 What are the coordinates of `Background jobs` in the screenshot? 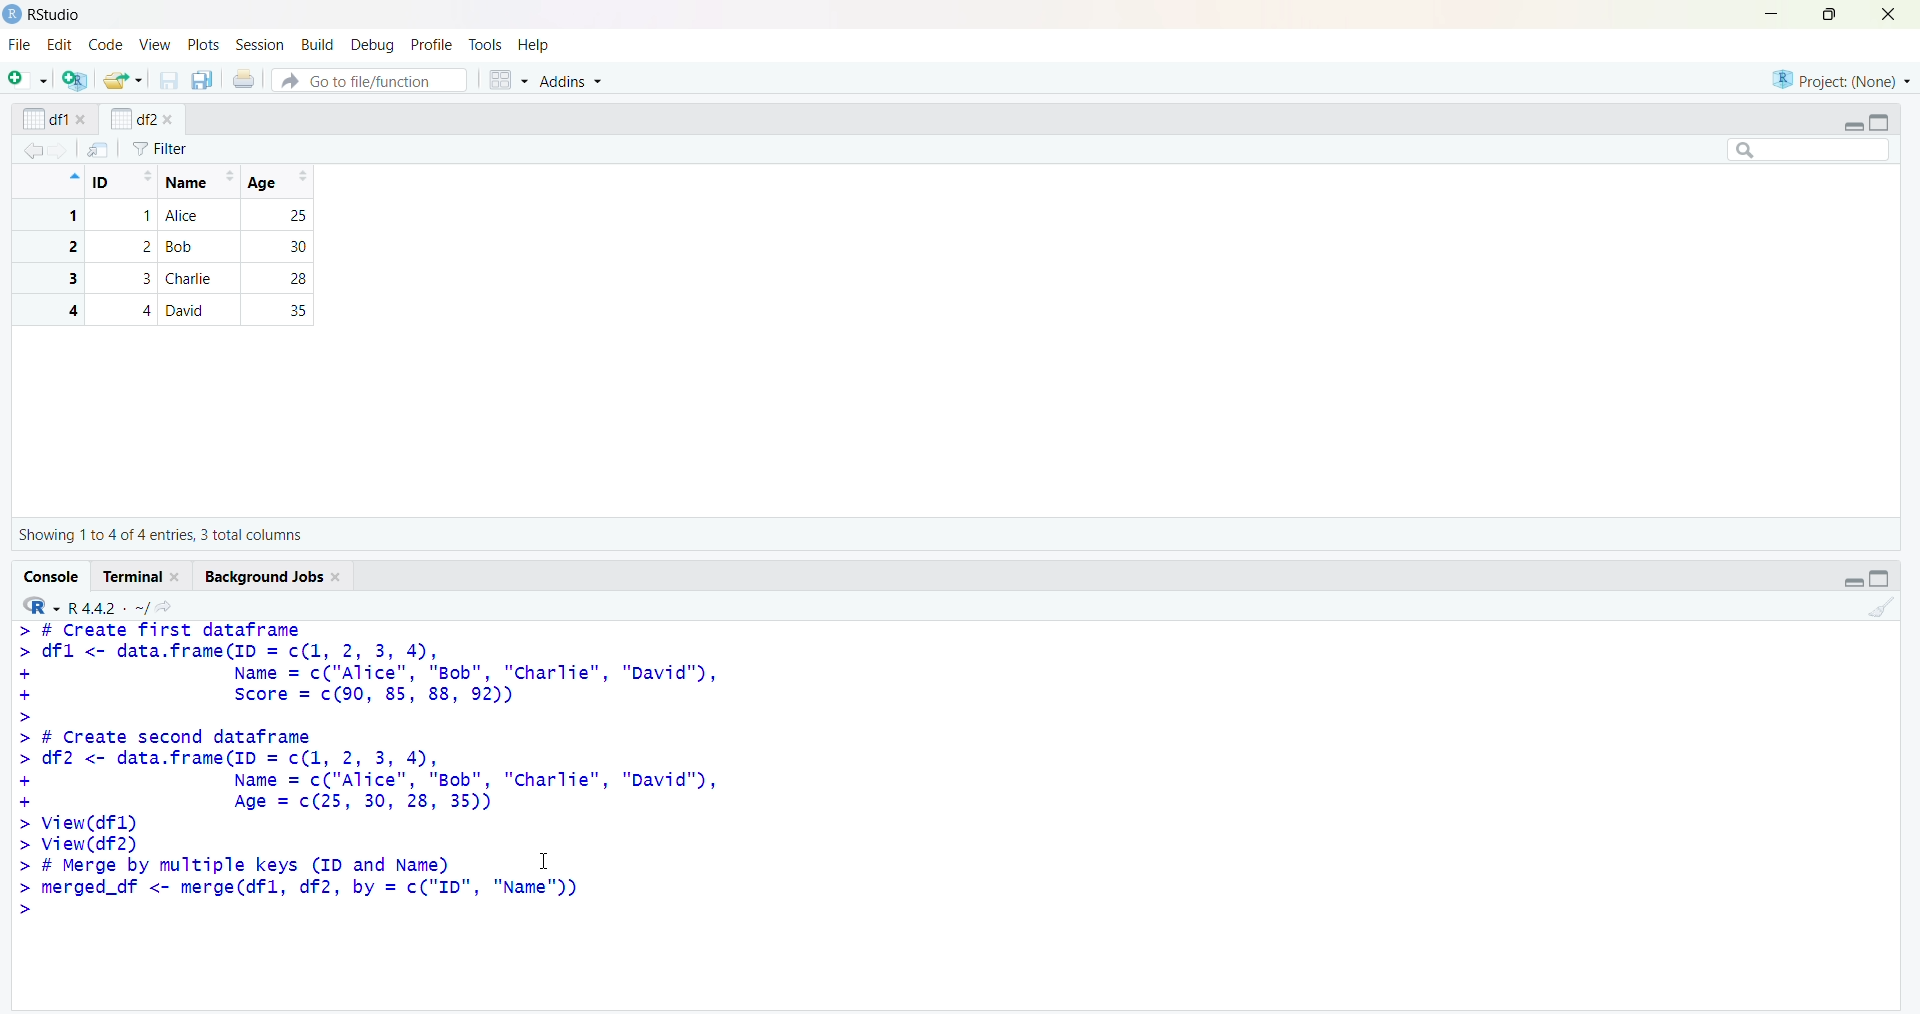 It's located at (264, 577).